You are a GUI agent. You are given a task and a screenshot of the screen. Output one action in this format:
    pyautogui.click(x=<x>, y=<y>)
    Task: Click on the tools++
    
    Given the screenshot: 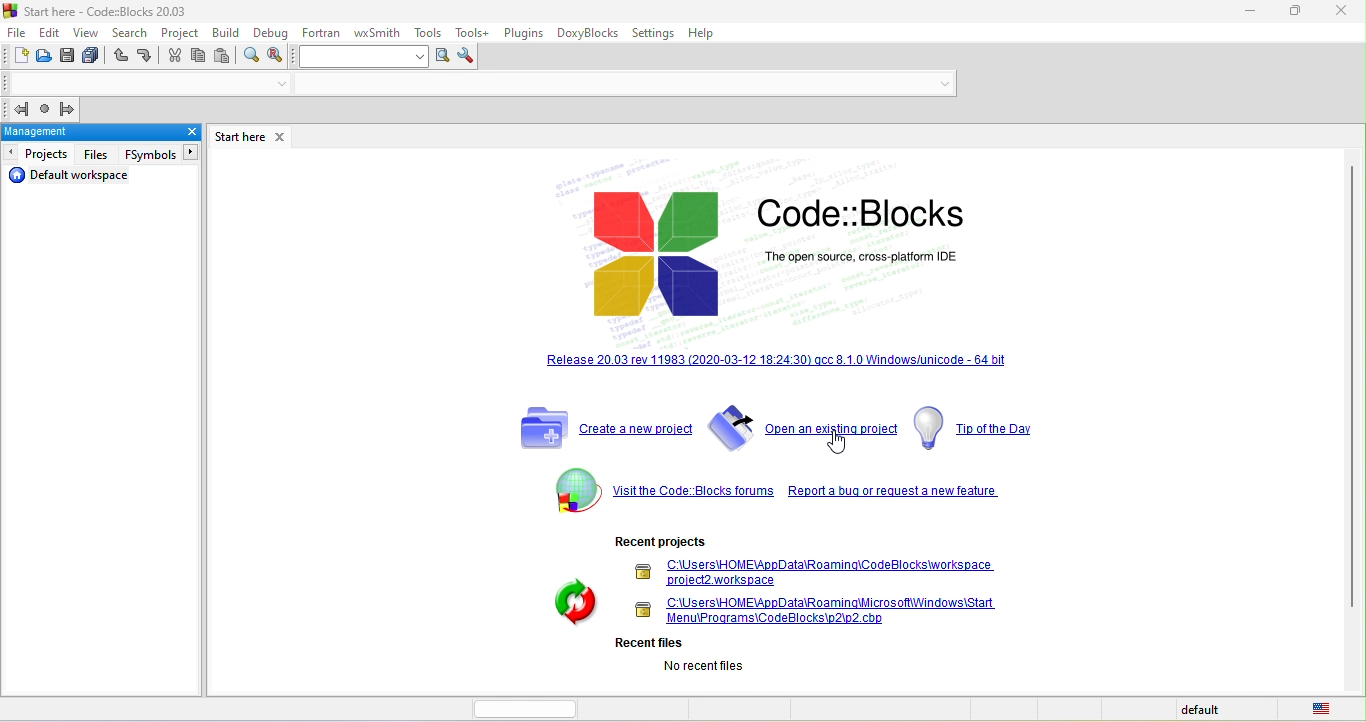 What is the action you would take?
    pyautogui.click(x=475, y=34)
    